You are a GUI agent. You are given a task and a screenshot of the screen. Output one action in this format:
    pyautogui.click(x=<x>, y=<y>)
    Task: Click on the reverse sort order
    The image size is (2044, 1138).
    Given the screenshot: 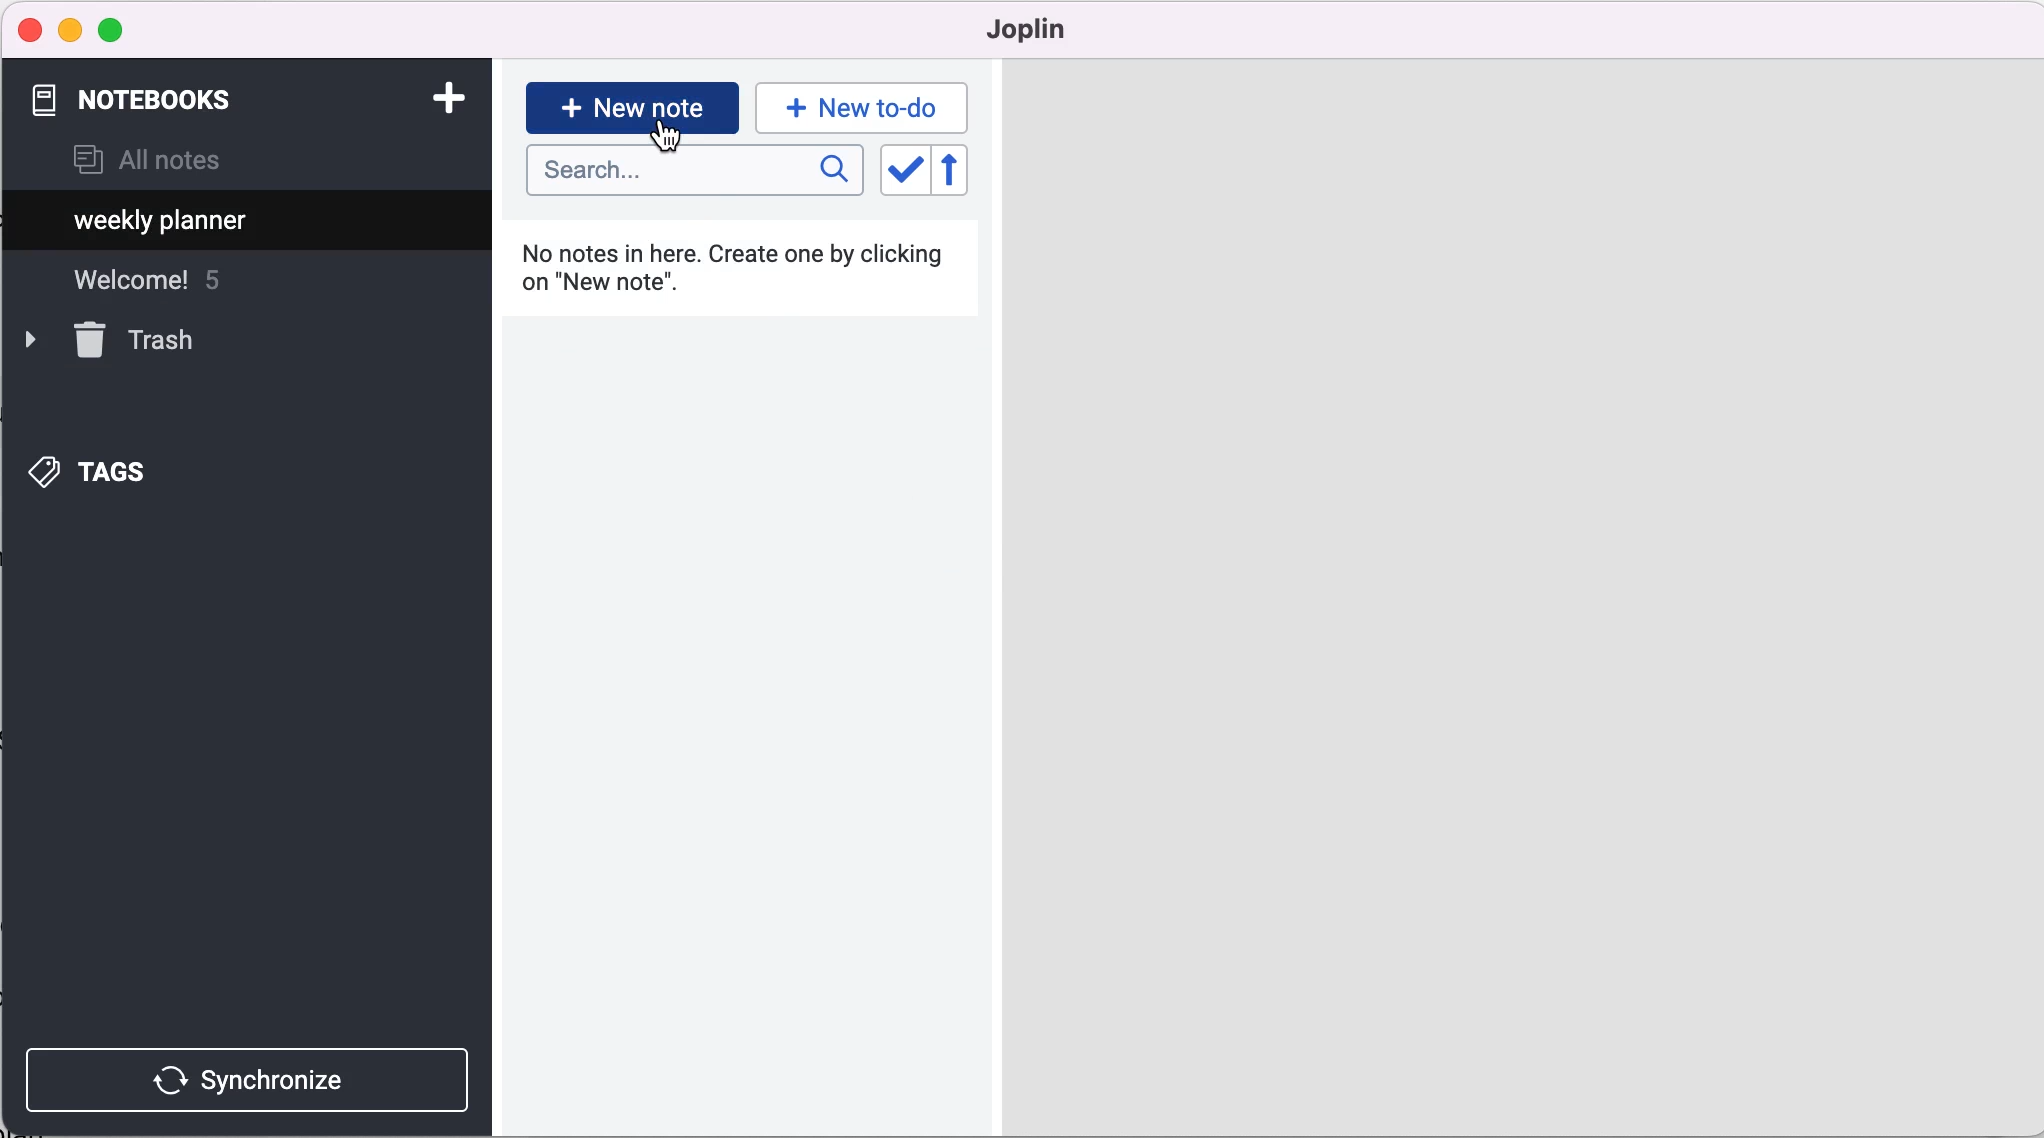 What is the action you would take?
    pyautogui.click(x=967, y=174)
    